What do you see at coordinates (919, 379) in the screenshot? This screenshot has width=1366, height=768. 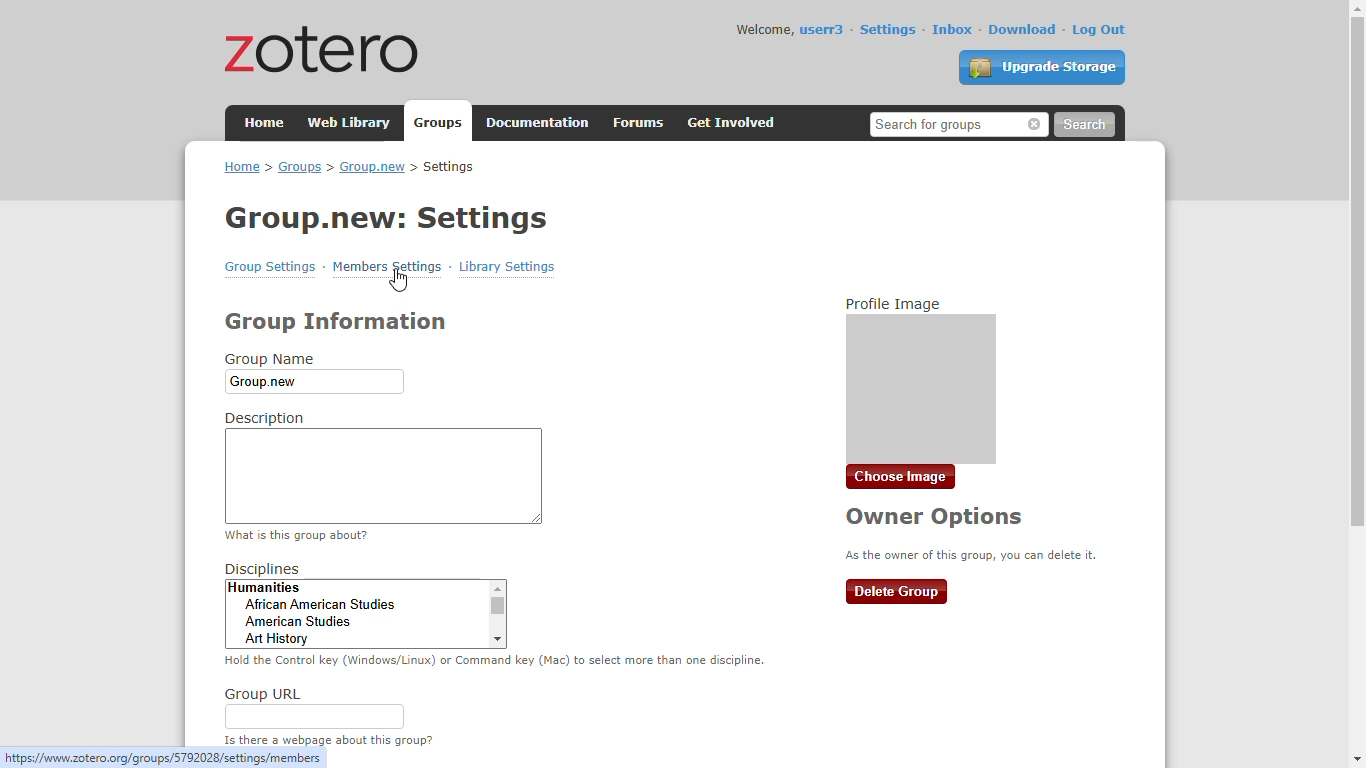 I see `profile image` at bounding box center [919, 379].